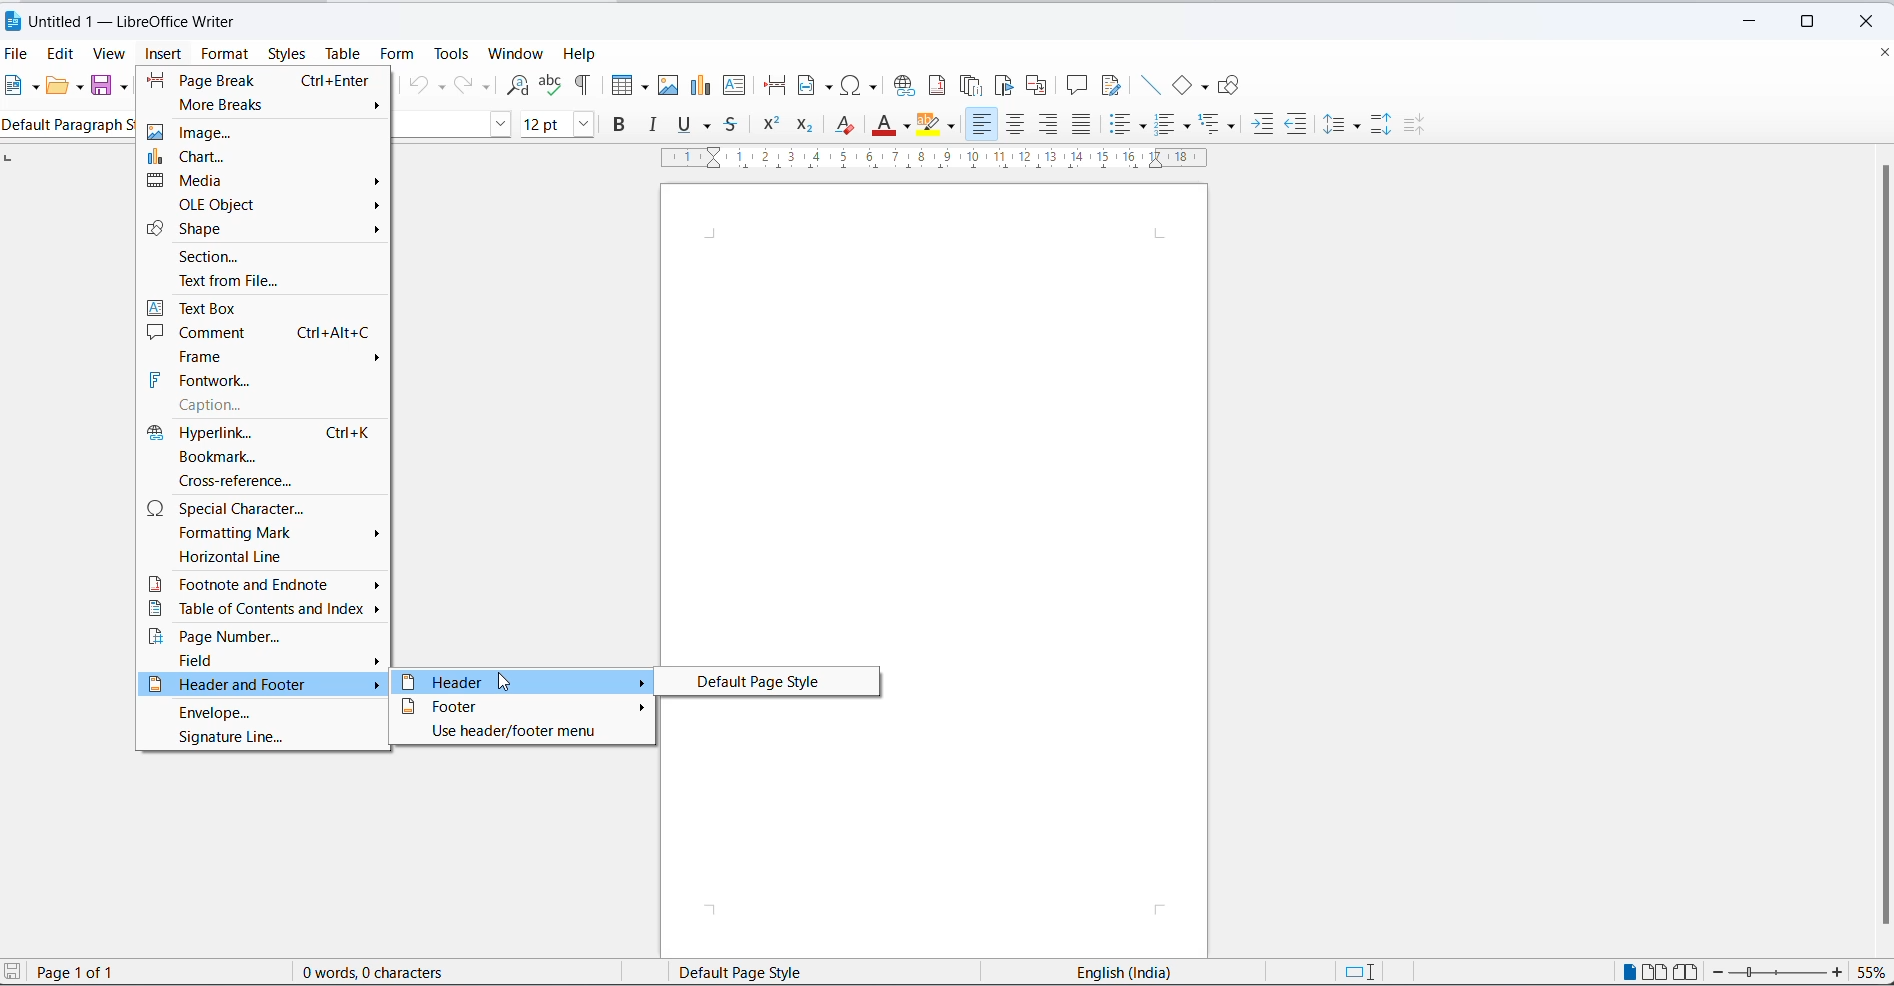  What do you see at coordinates (1181, 85) in the screenshot?
I see `basic shapes` at bounding box center [1181, 85].